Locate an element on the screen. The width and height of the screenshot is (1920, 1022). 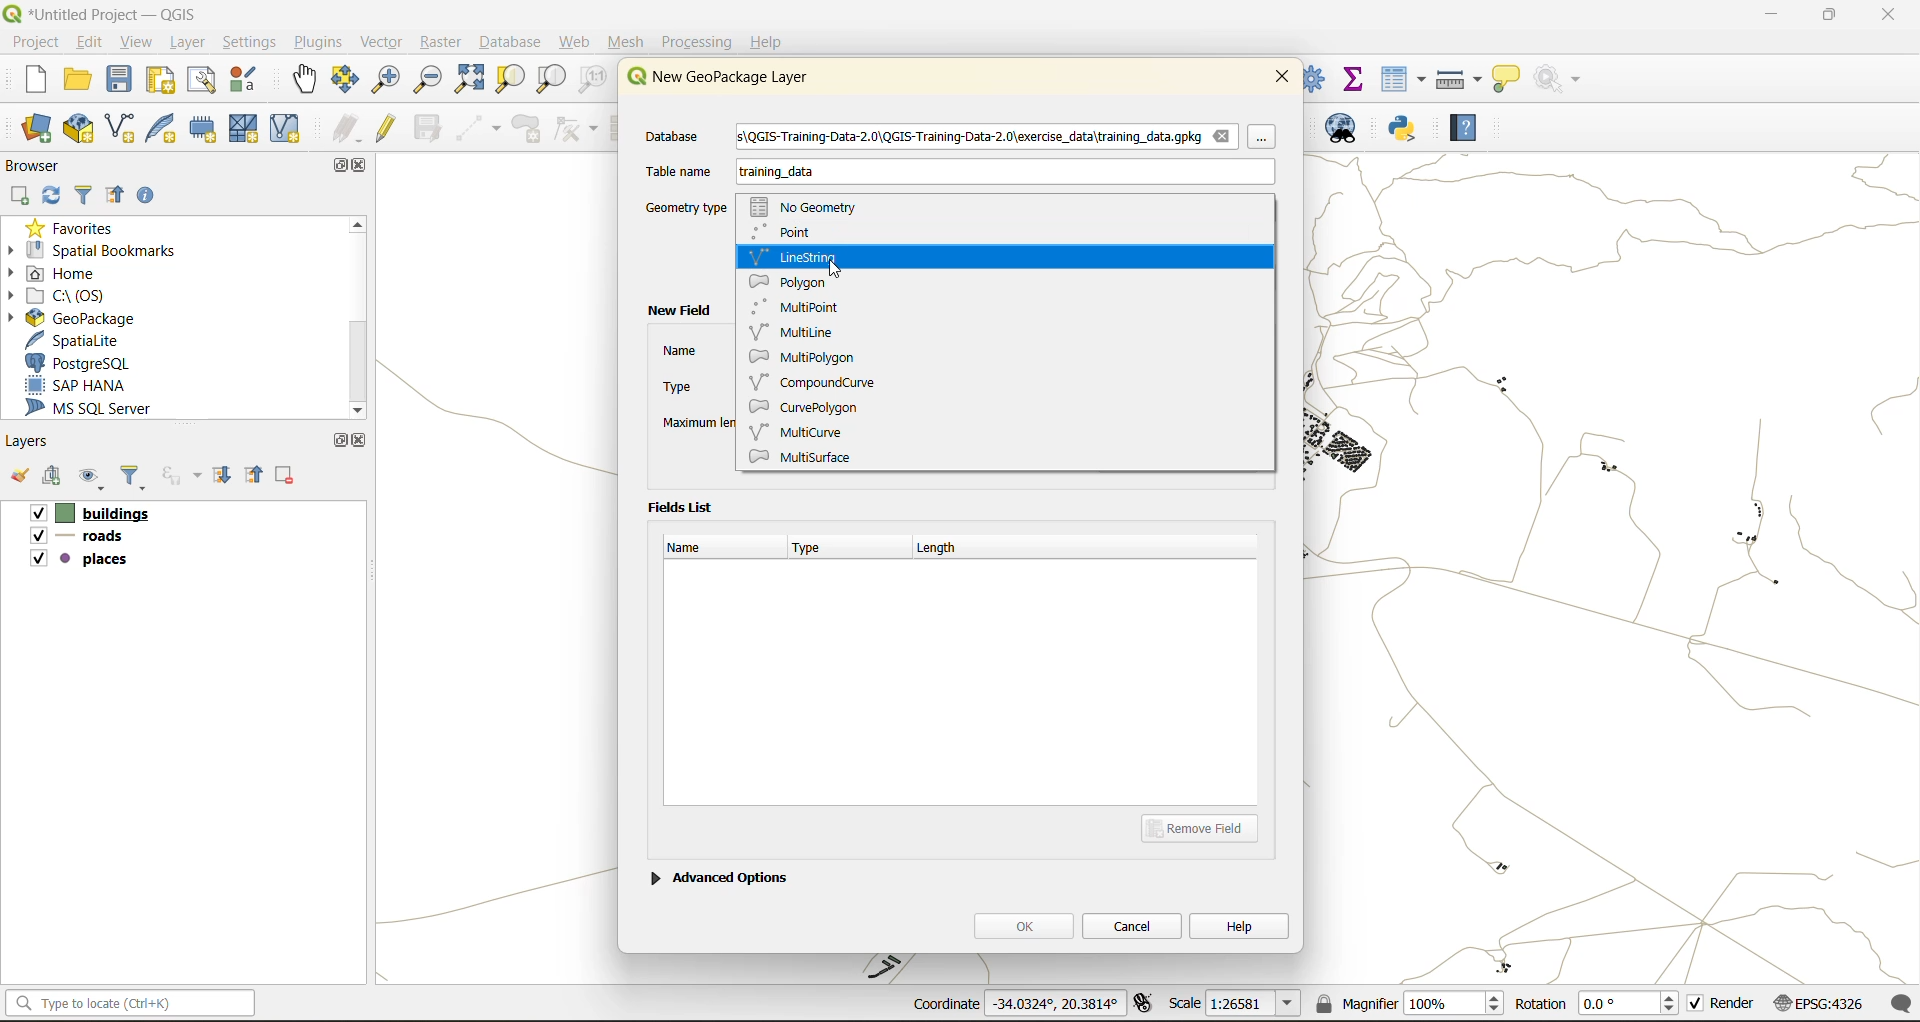
multipolygon is located at coordinates (805, 358).